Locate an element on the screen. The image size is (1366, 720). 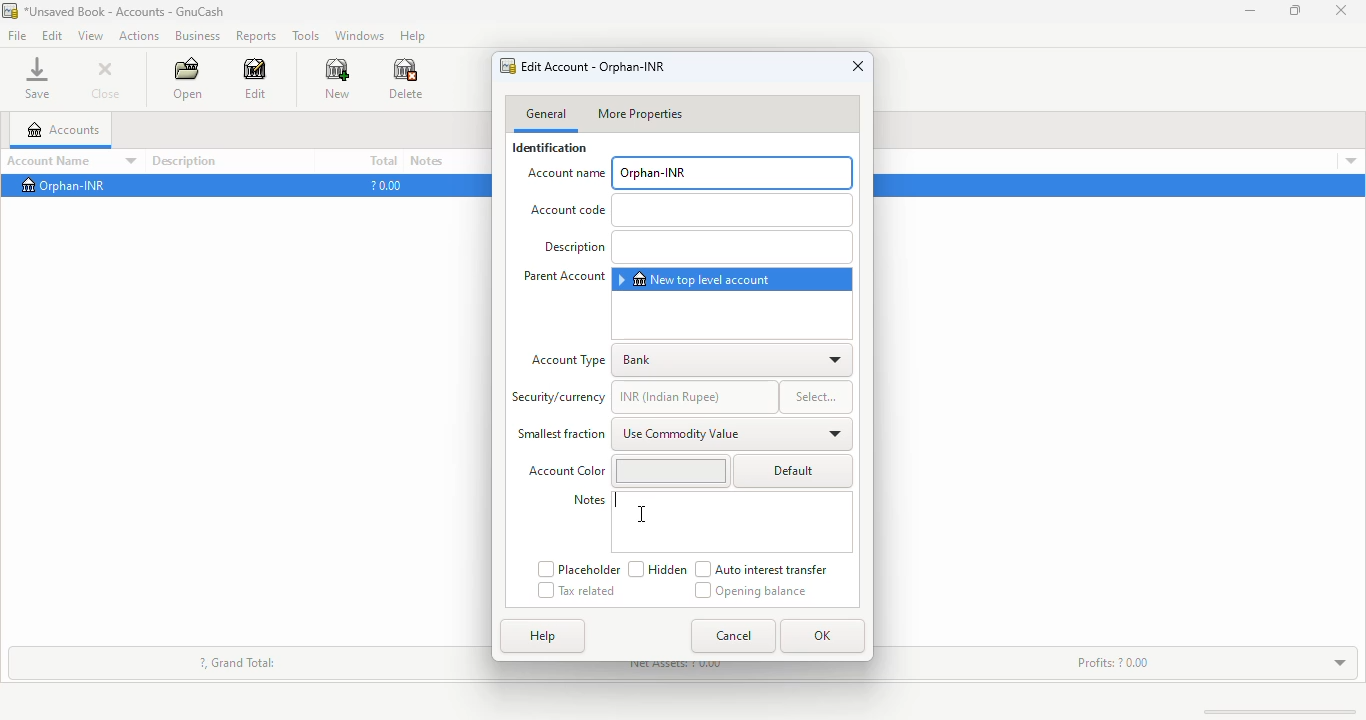
total is located at coordinates (384, 160).